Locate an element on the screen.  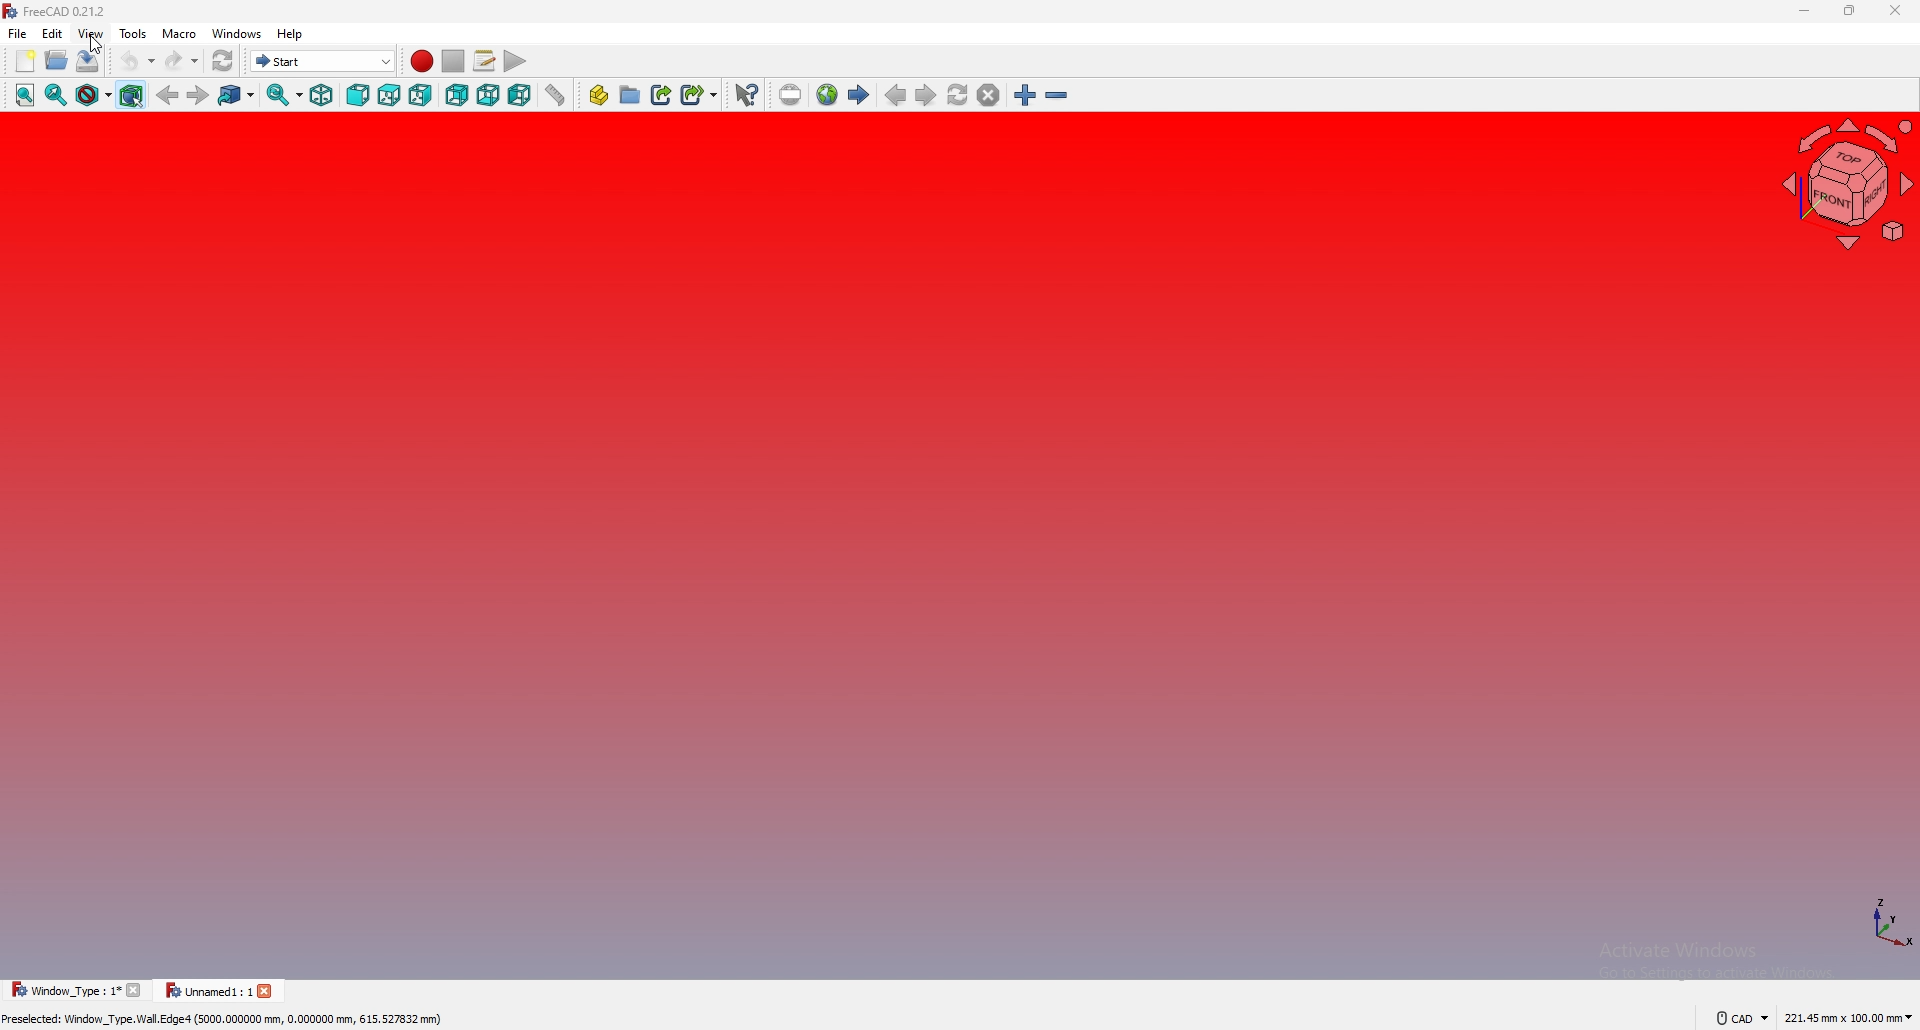
go to linked object is located at coordinates (237, 94).